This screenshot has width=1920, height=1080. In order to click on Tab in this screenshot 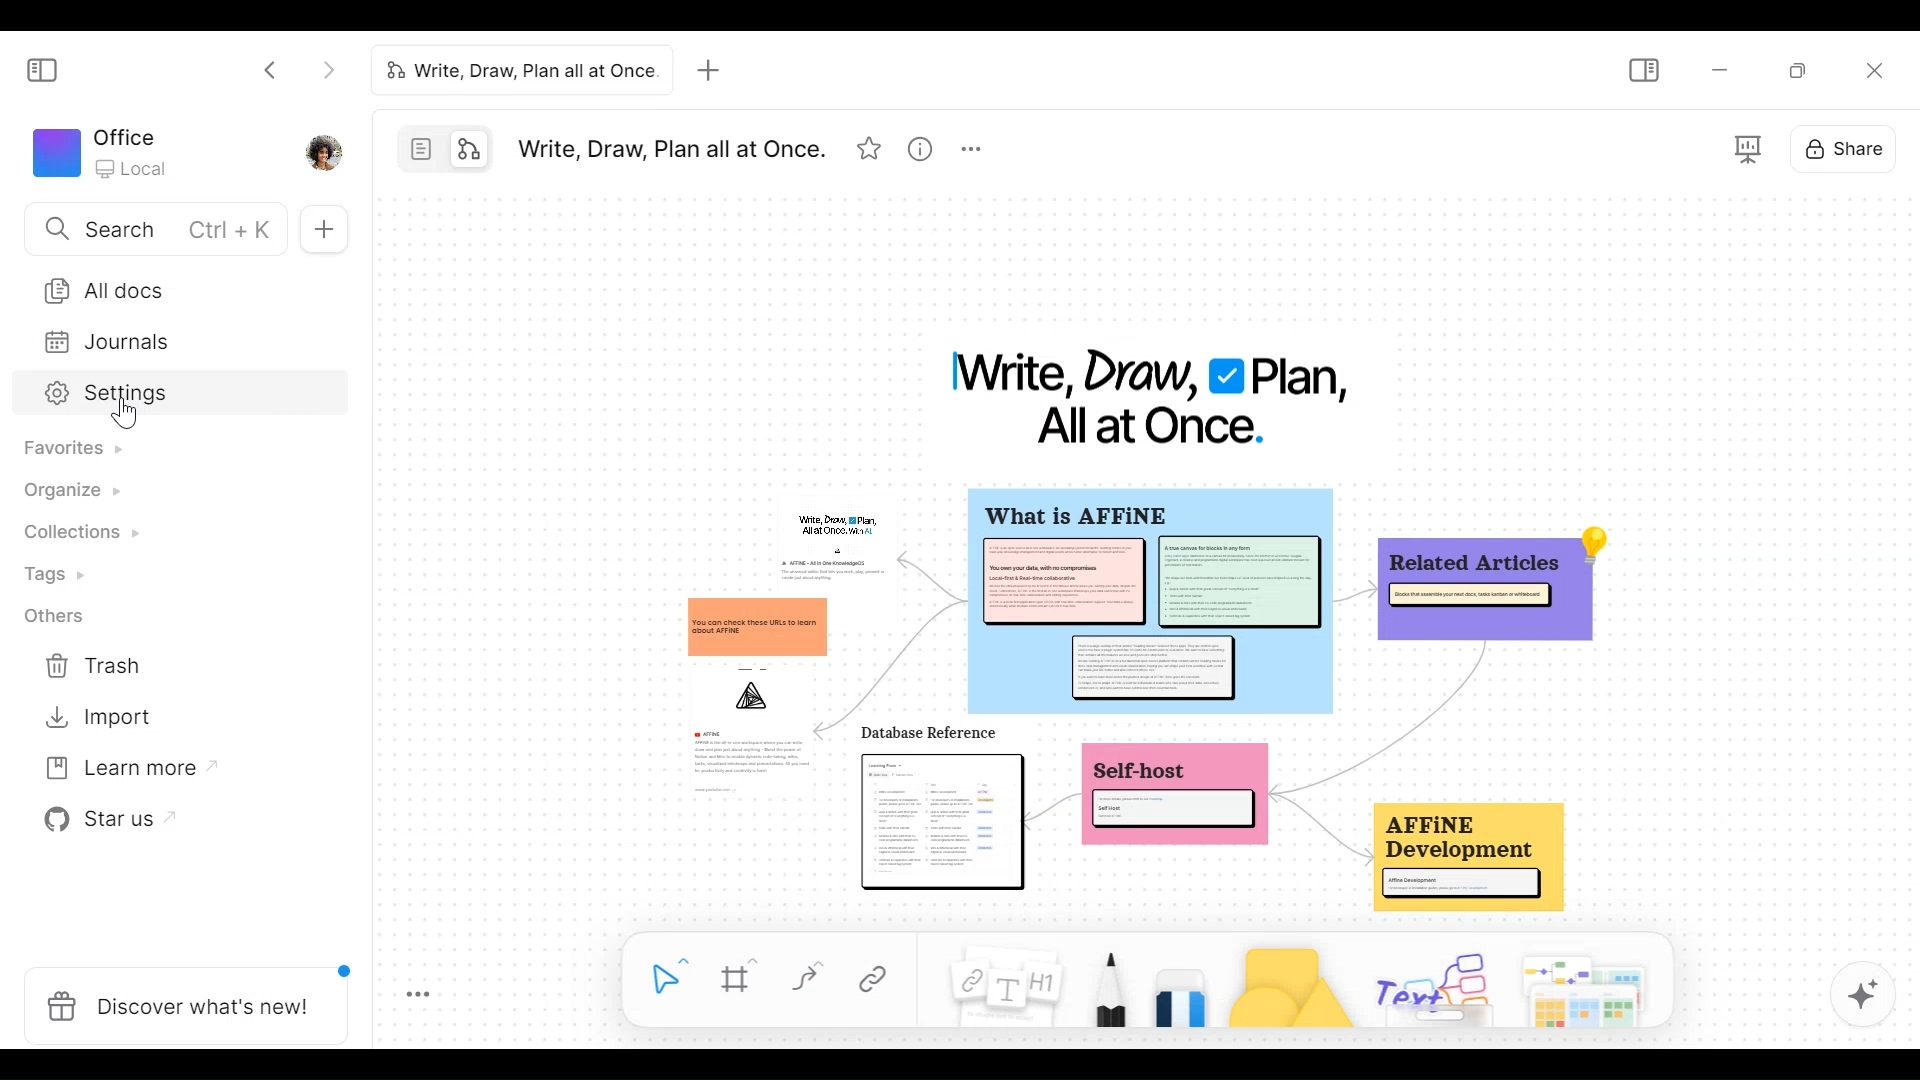, I will do `click(513, 71)`.